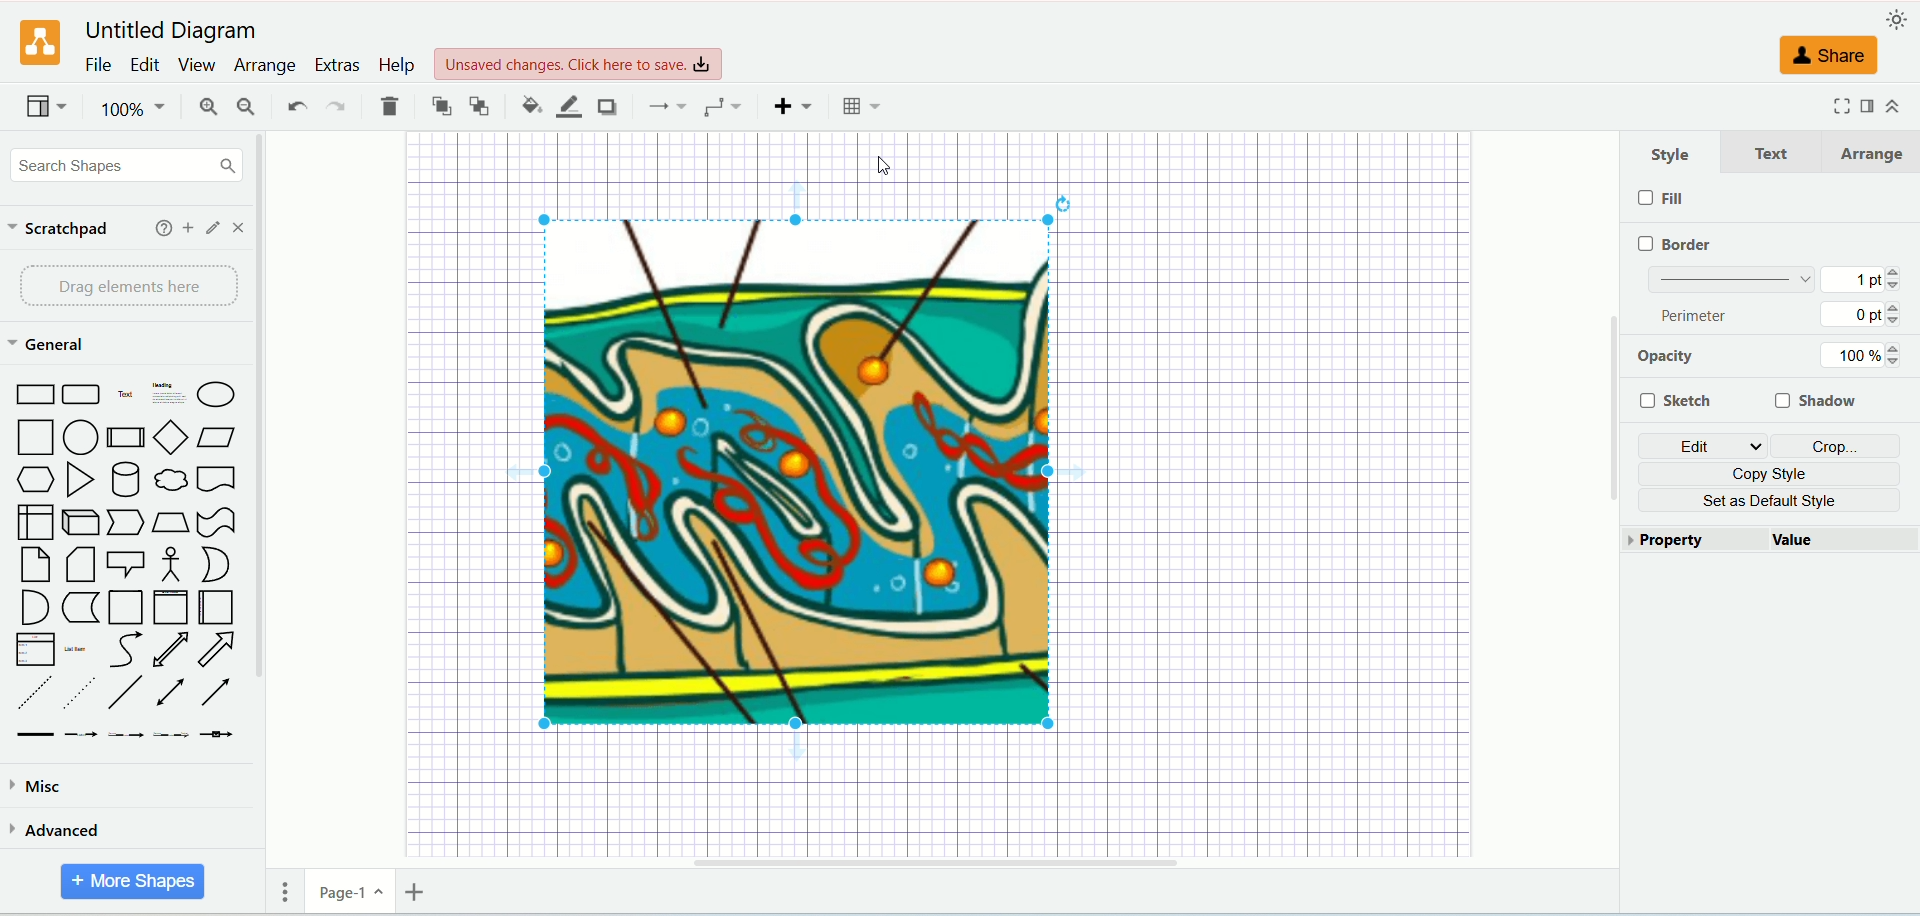 The height and width of the screenshot is (916, 1920). Describe the element at coordinates (1694, 542) in the screenshot. I see `property` at that location.